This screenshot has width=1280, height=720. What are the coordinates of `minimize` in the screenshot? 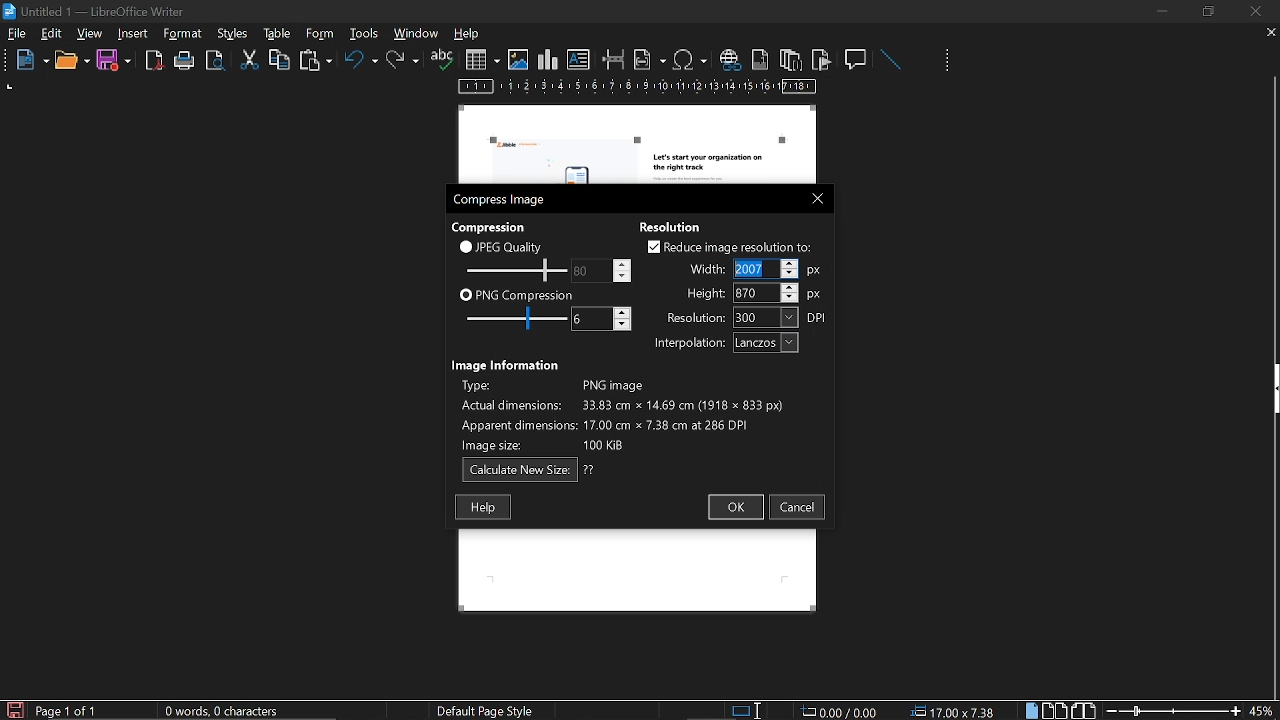 It's located at (1162, 11).